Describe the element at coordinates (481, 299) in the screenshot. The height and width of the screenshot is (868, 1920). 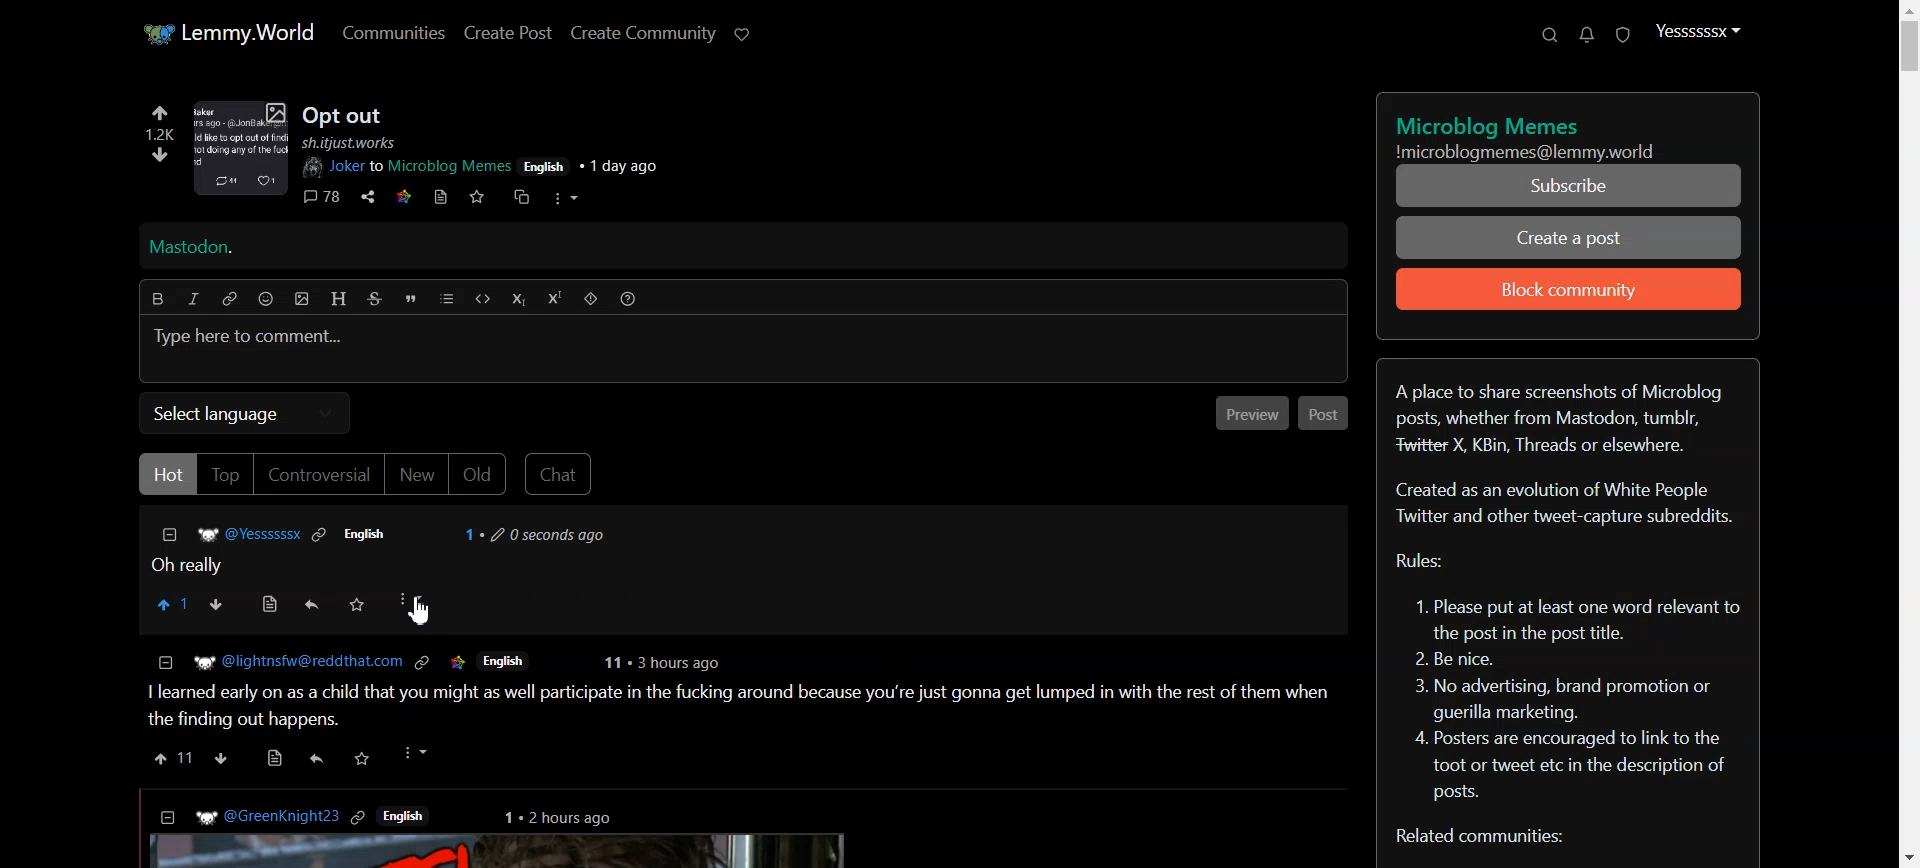
I see `Code` at that location.